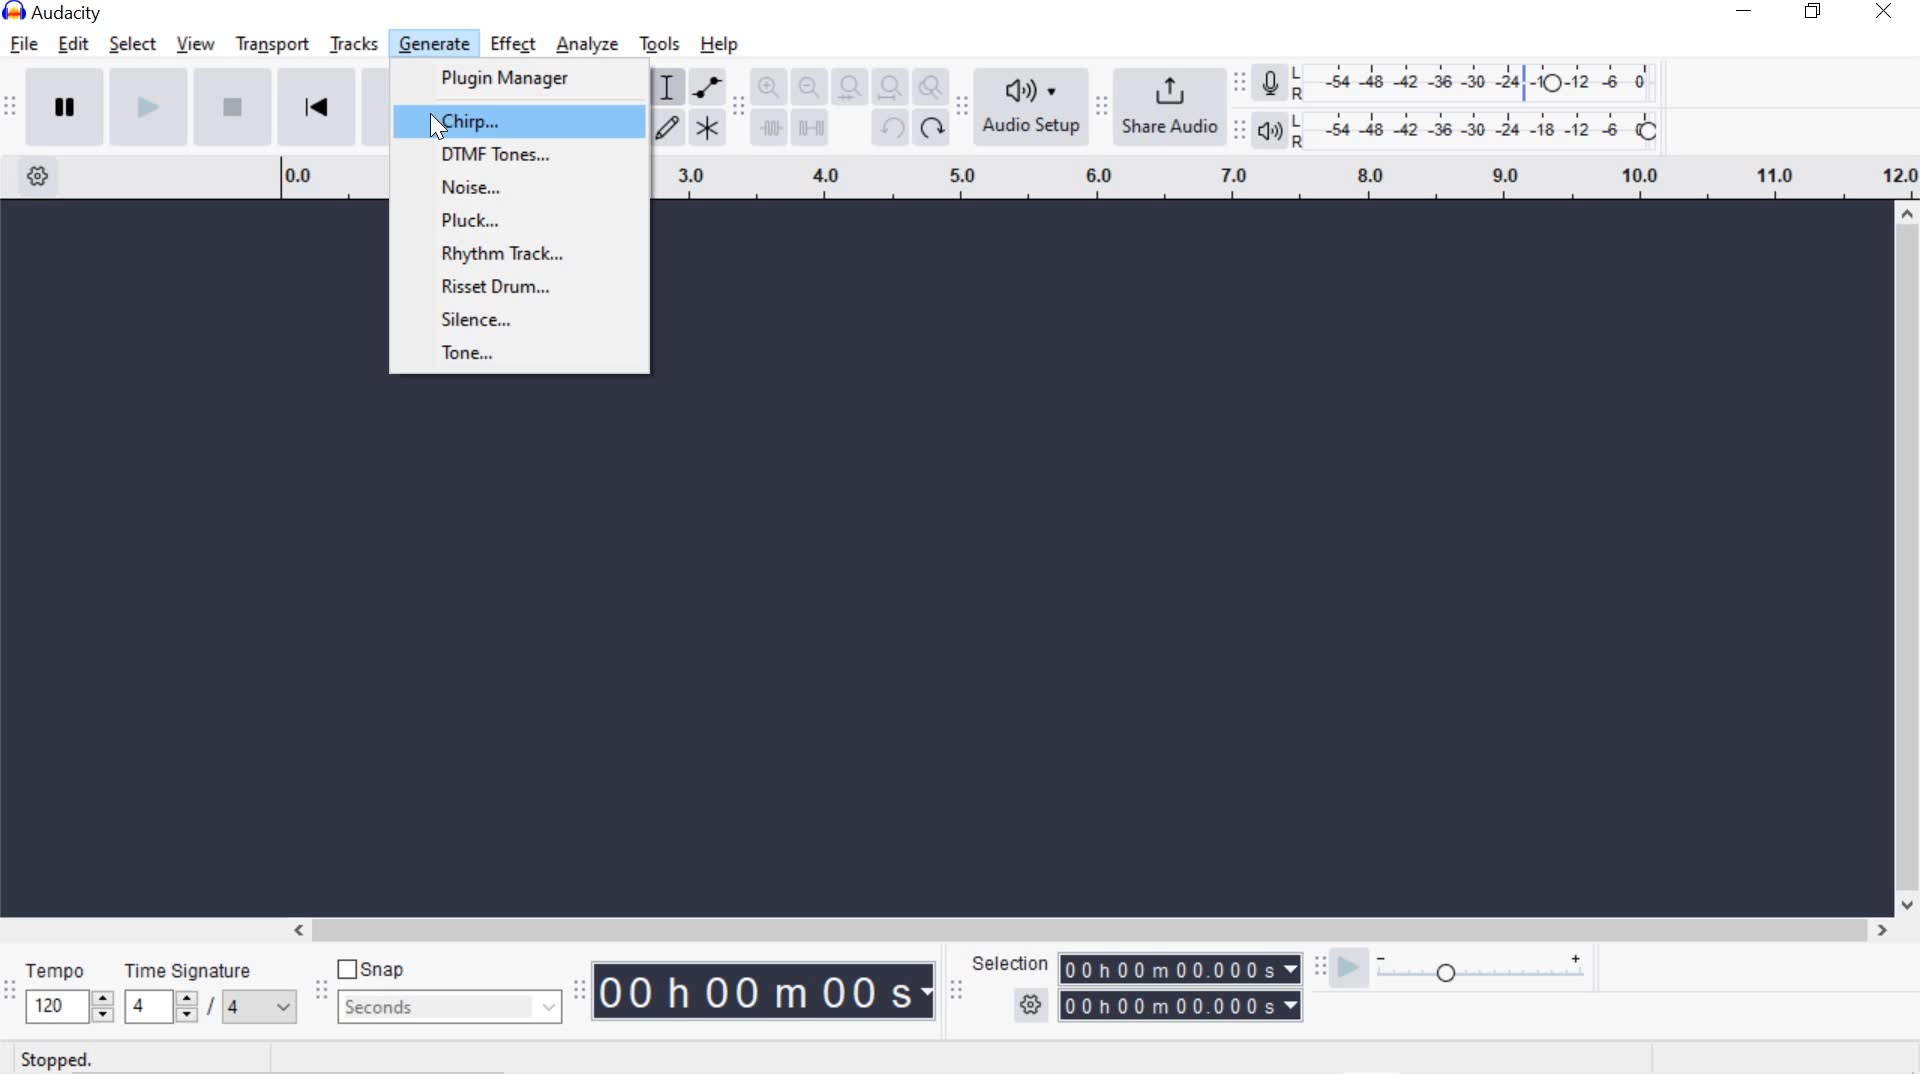 The width and height of the screenshot is (1920, 1074). Describe the element at coordinates (356, 45) in the screenshot. I see `tracks` at that location.